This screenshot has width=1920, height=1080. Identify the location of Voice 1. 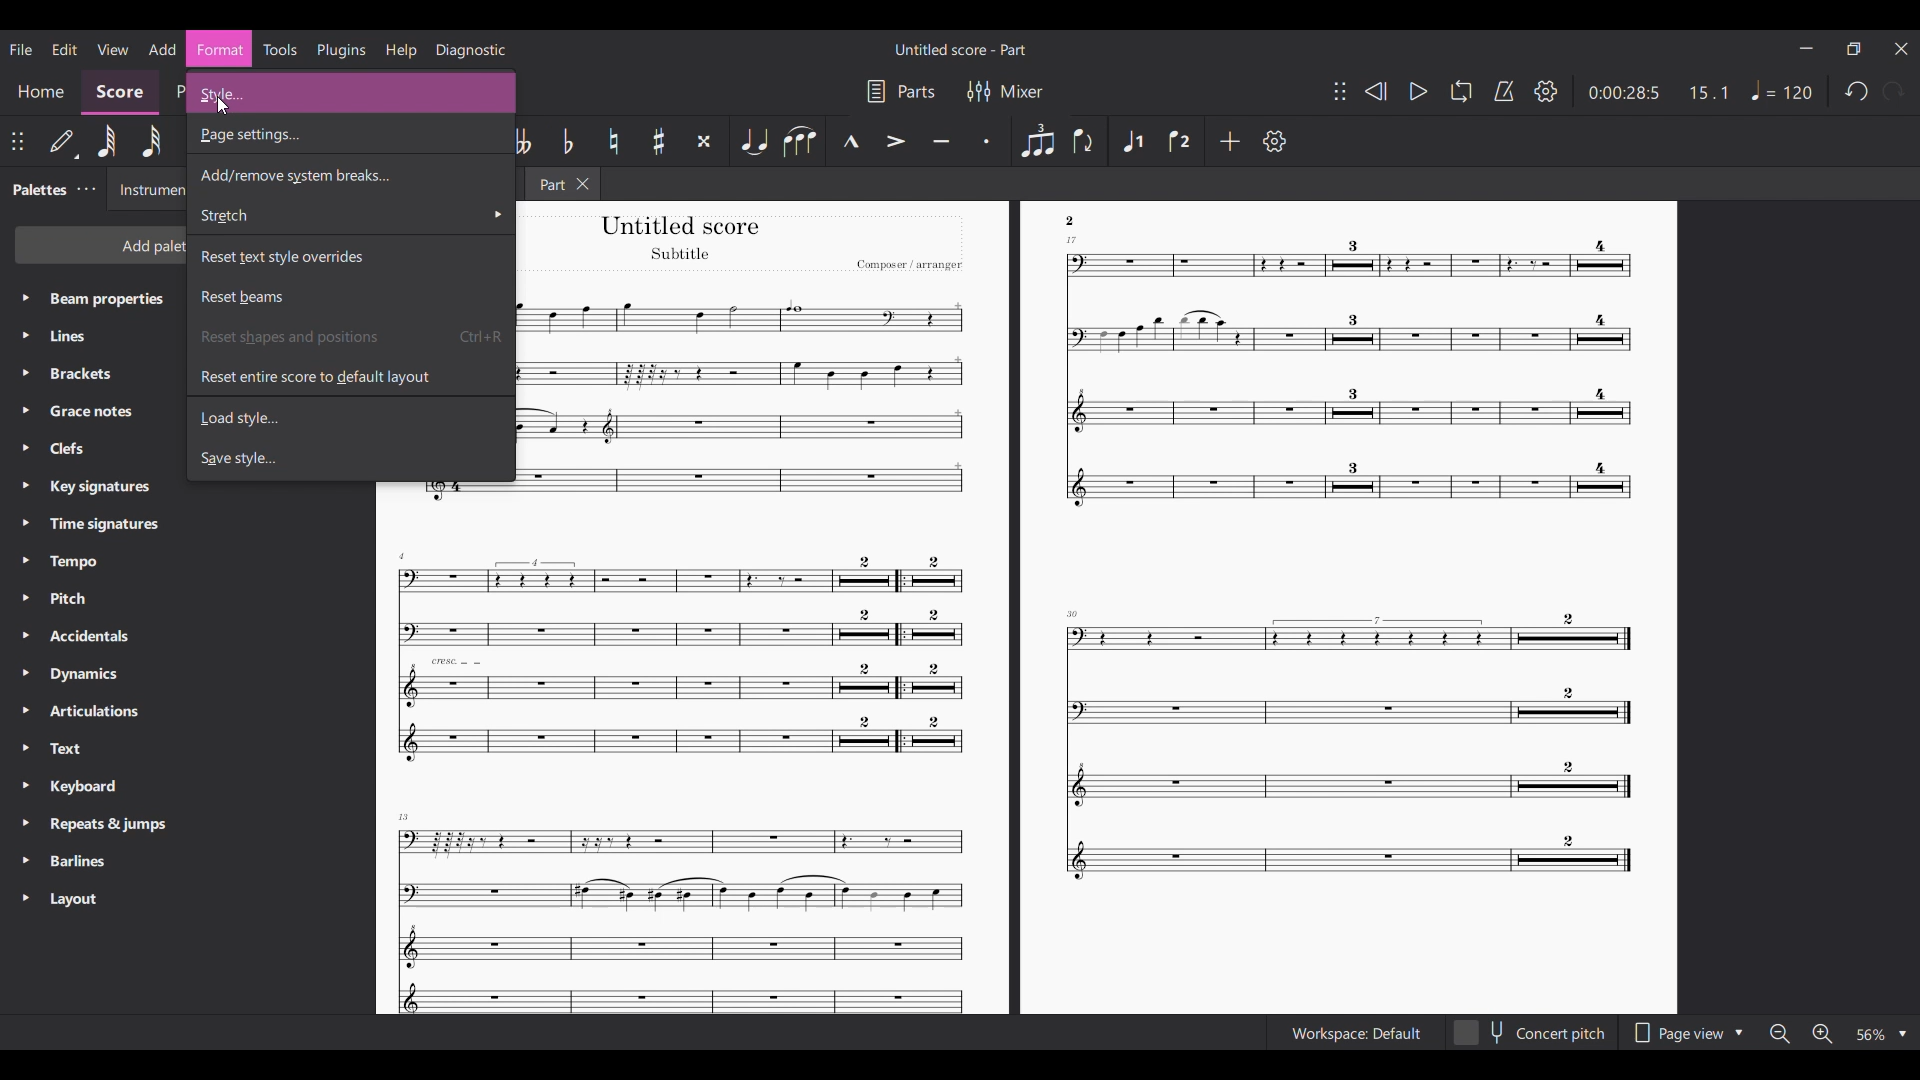
(1132, 141).